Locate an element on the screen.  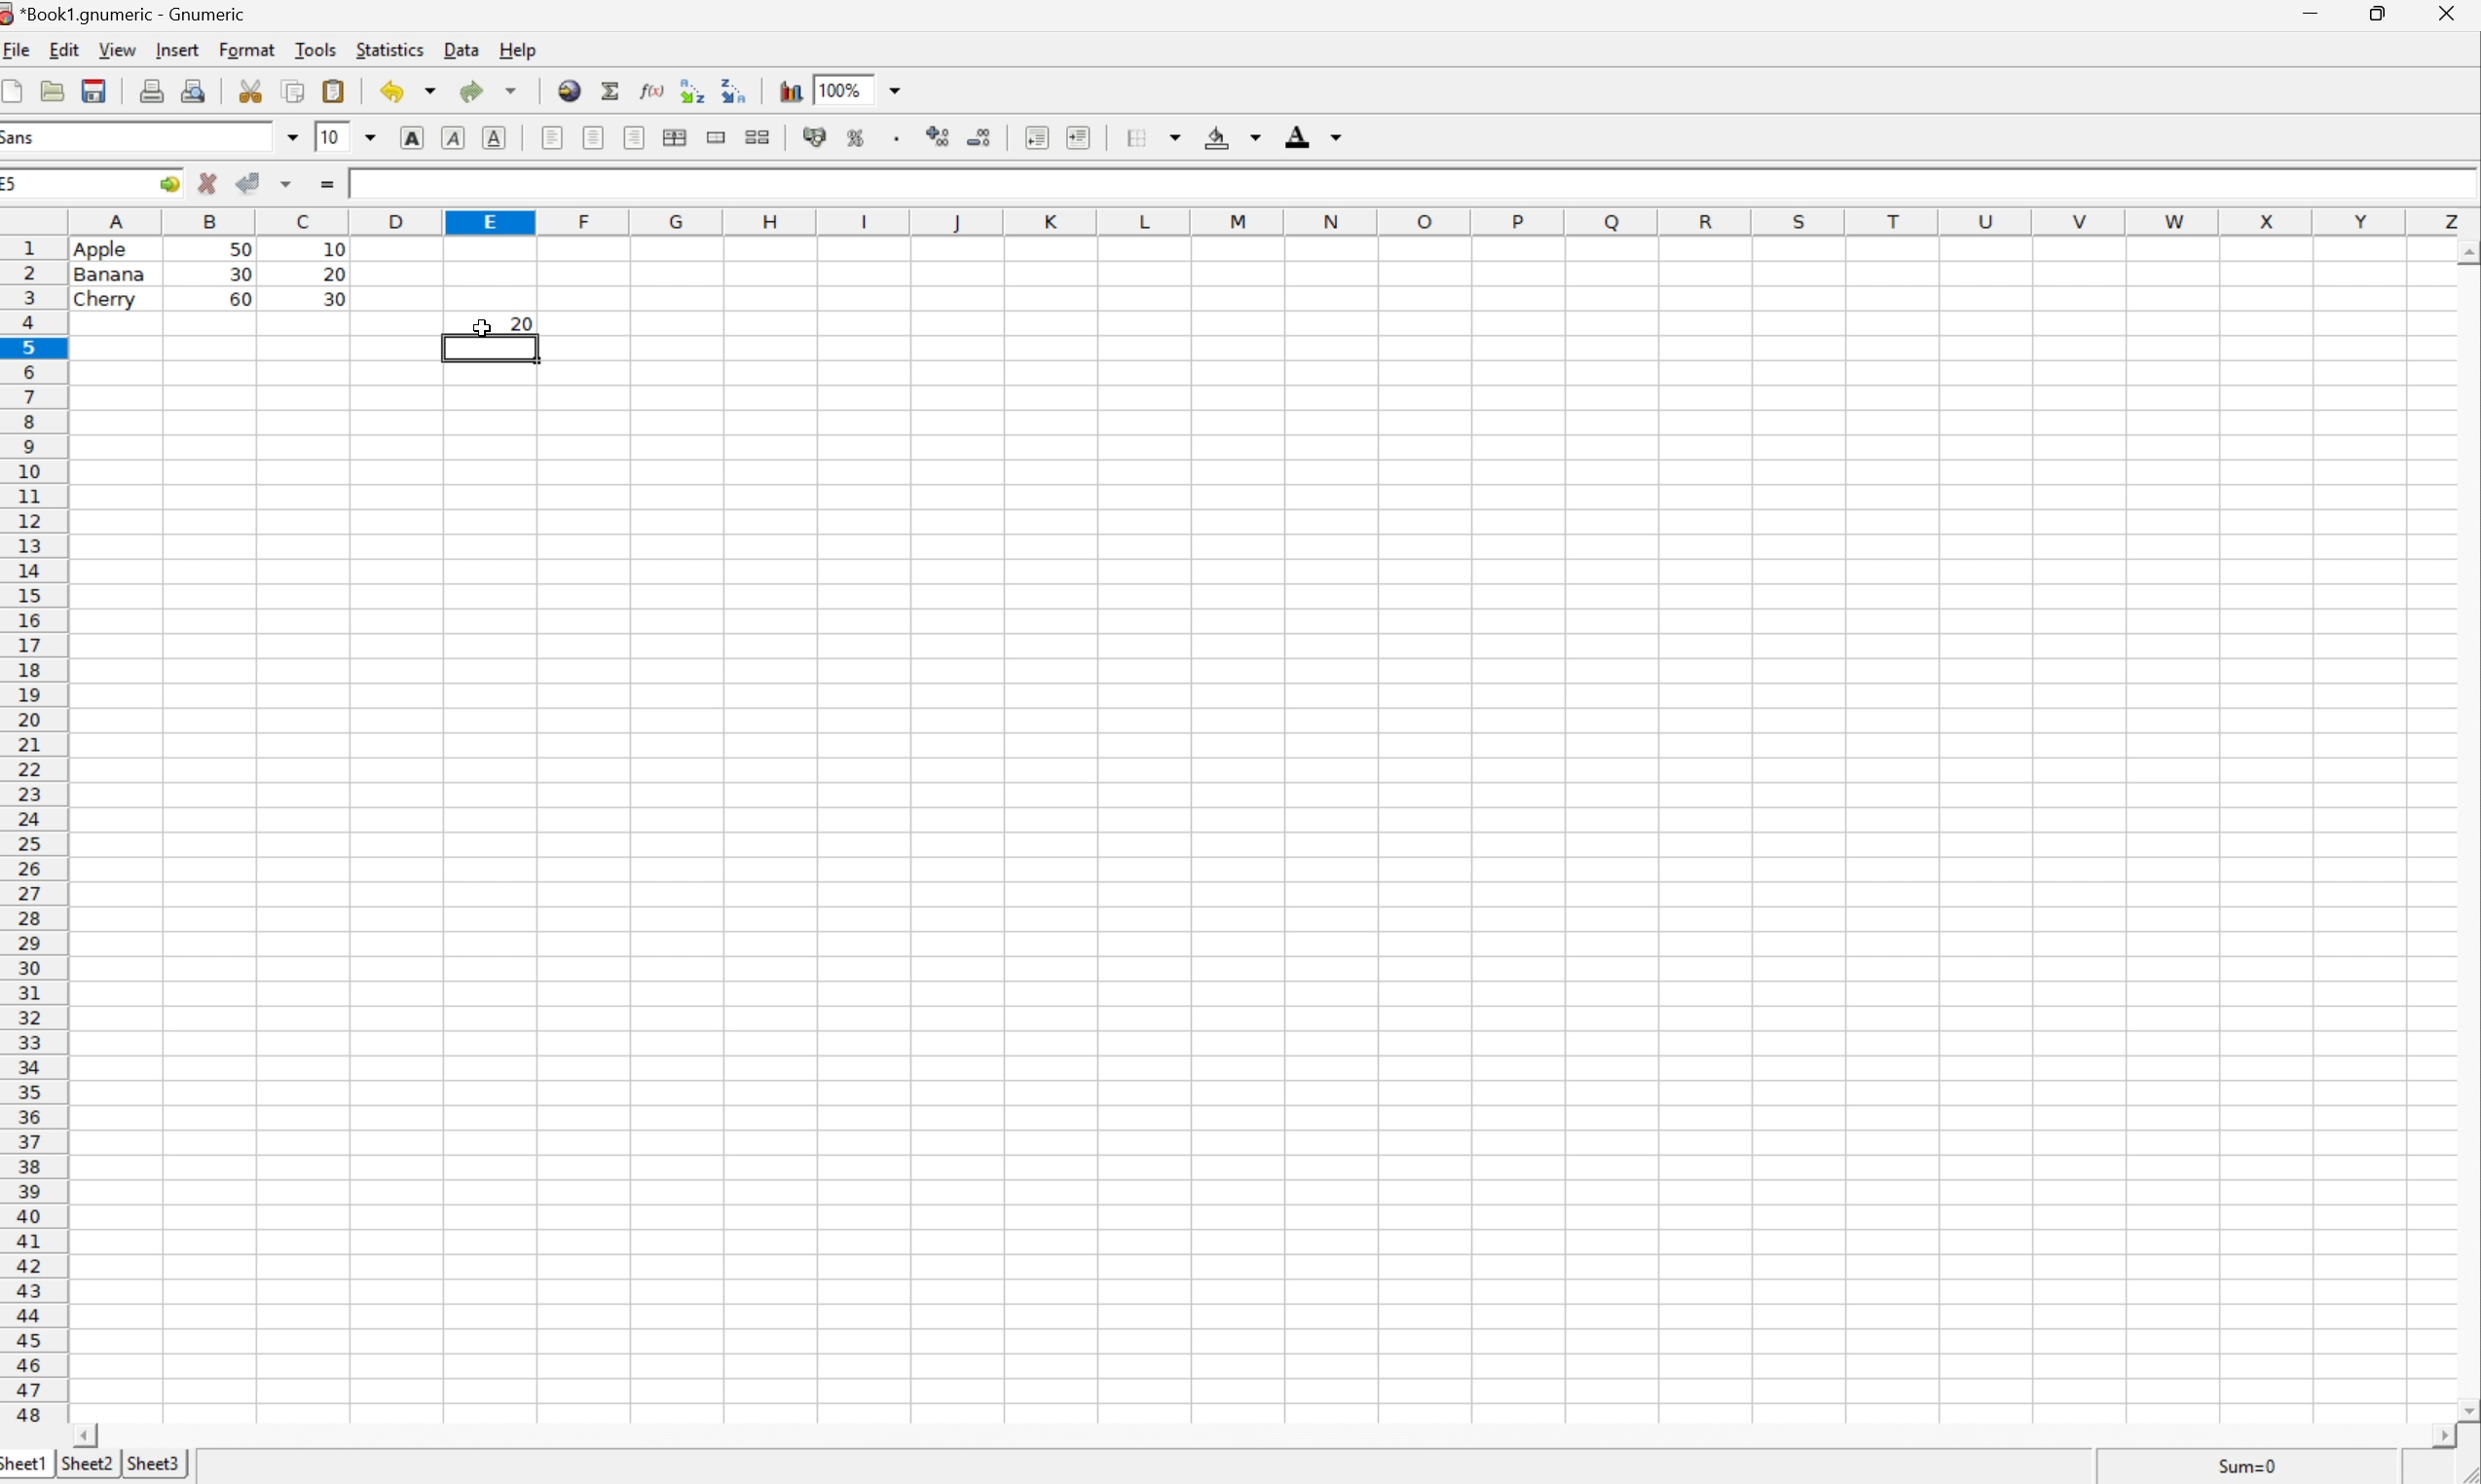
enter formula is located at coordinates (329, 183).